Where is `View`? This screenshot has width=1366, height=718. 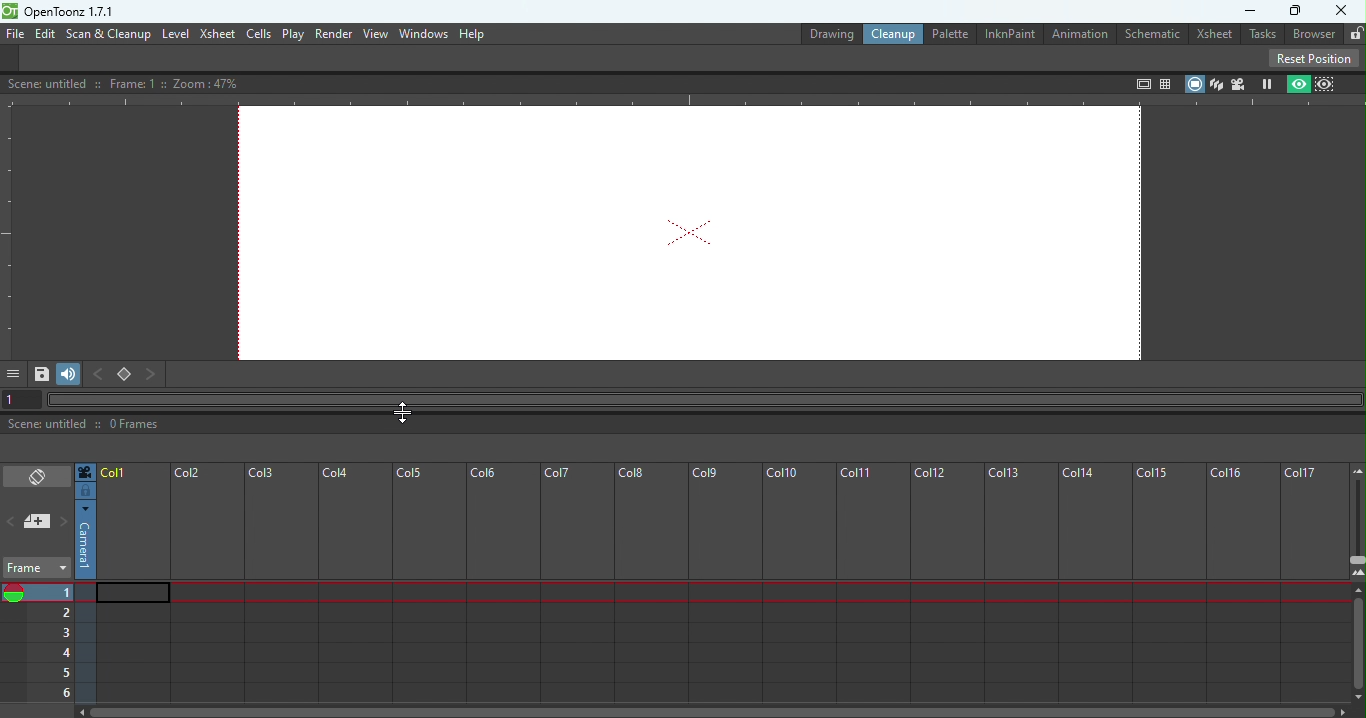 View is located at coordinates (375, 34).